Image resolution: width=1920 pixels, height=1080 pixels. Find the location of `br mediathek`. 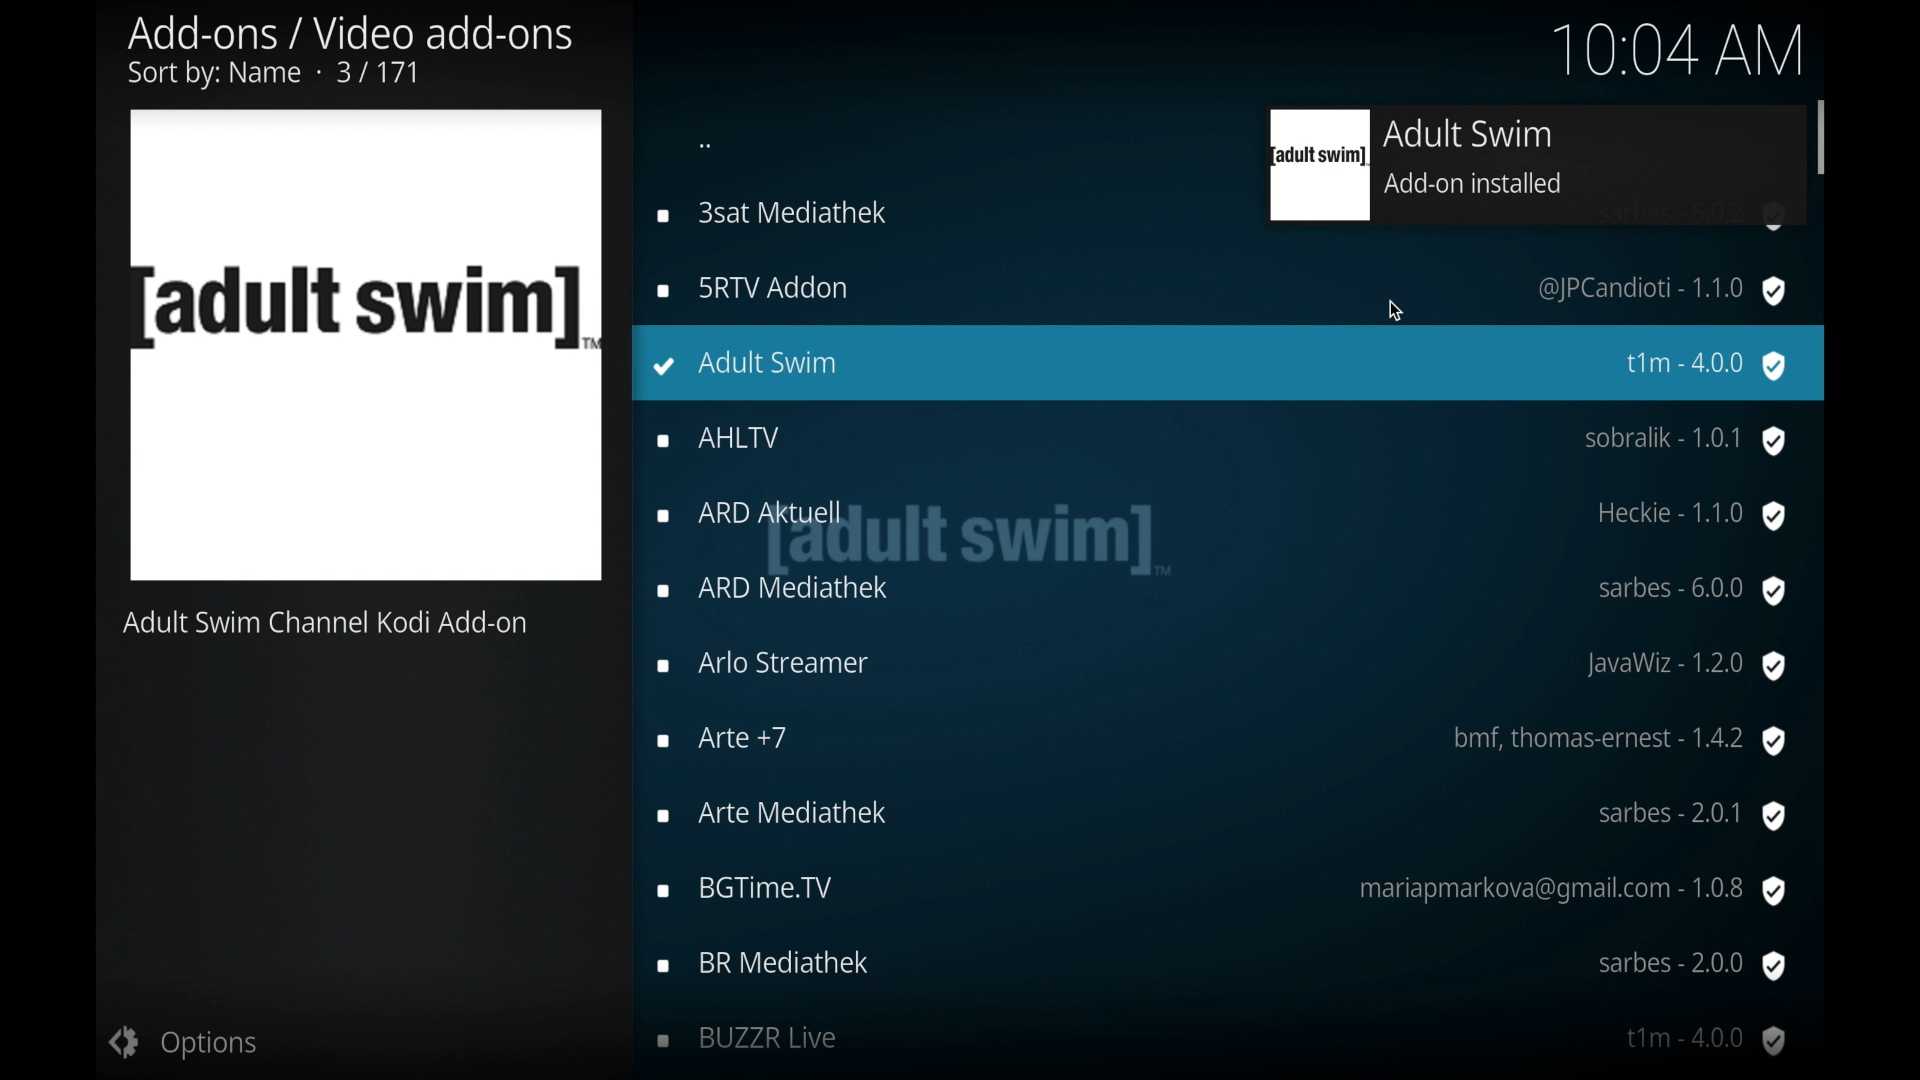

br mediathek is located at coordinates (1224, 966).